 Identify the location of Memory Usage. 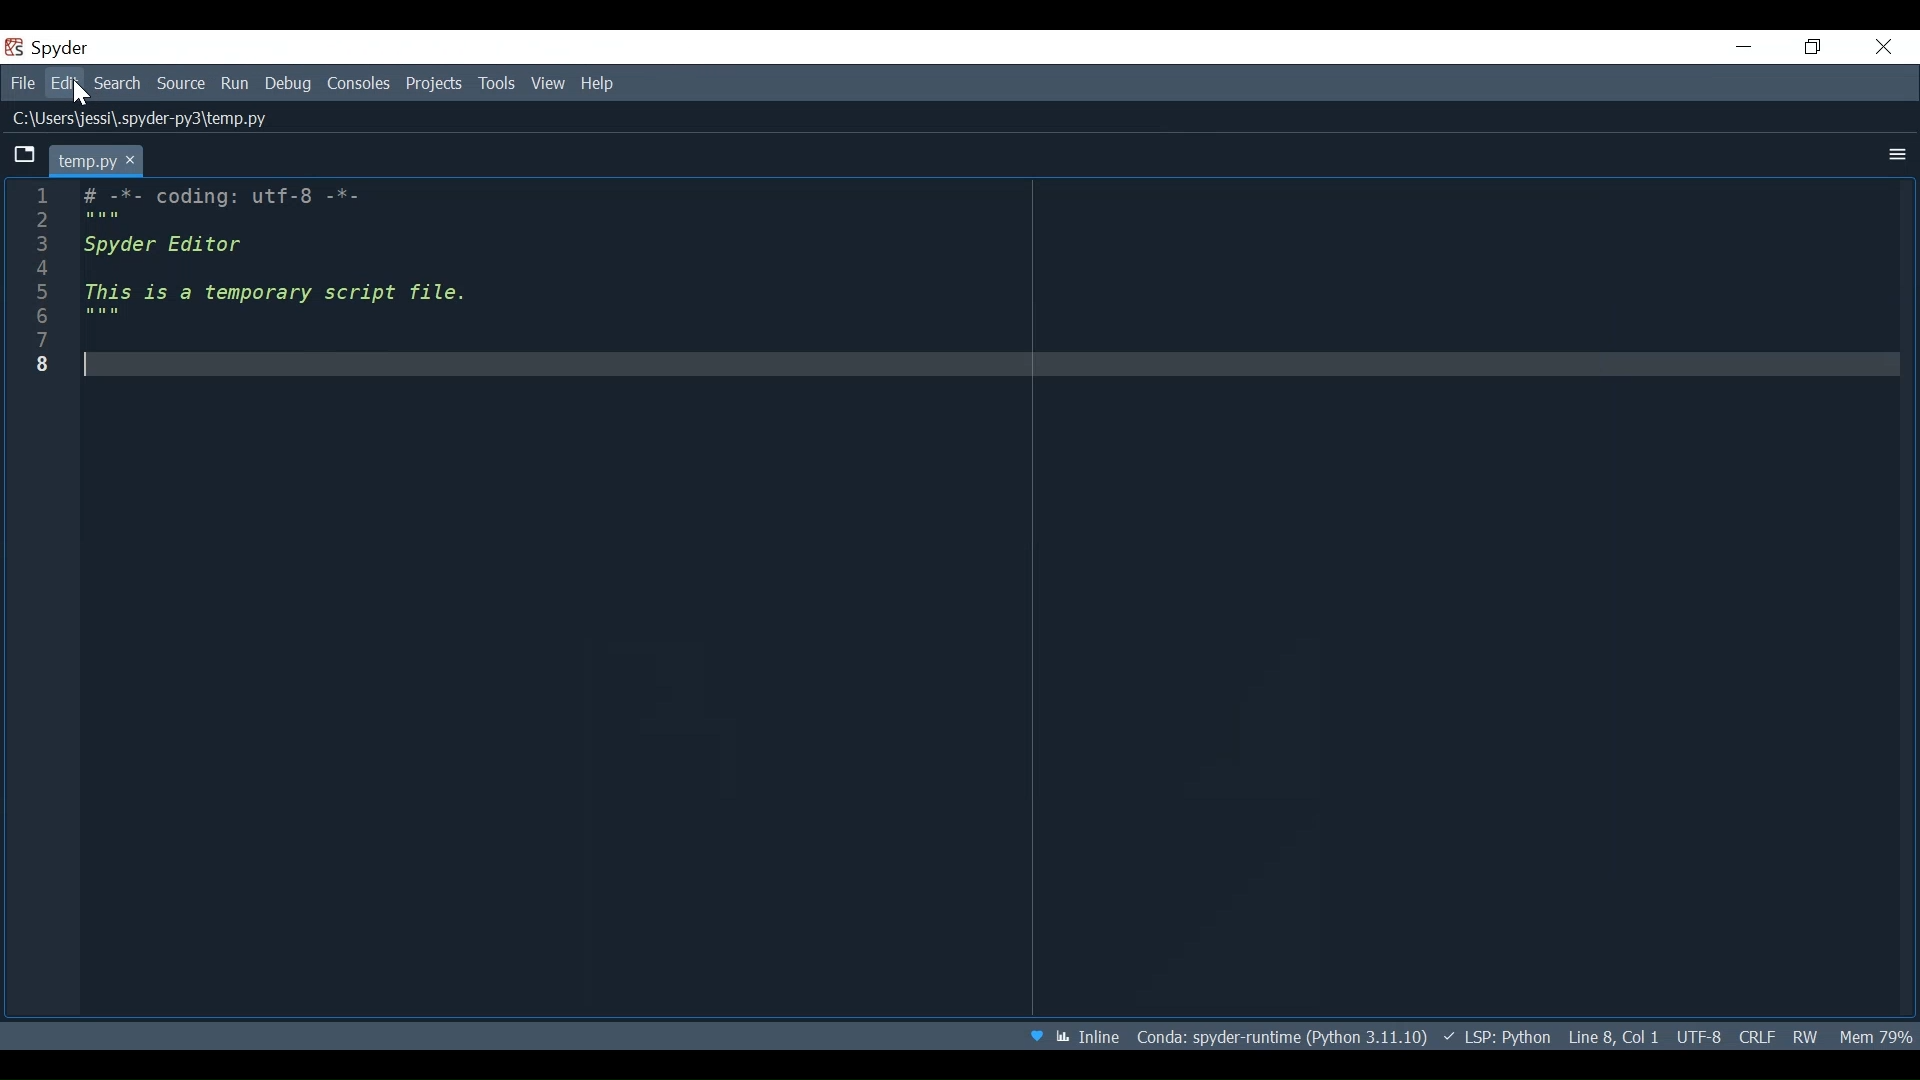
(1876, 1034).